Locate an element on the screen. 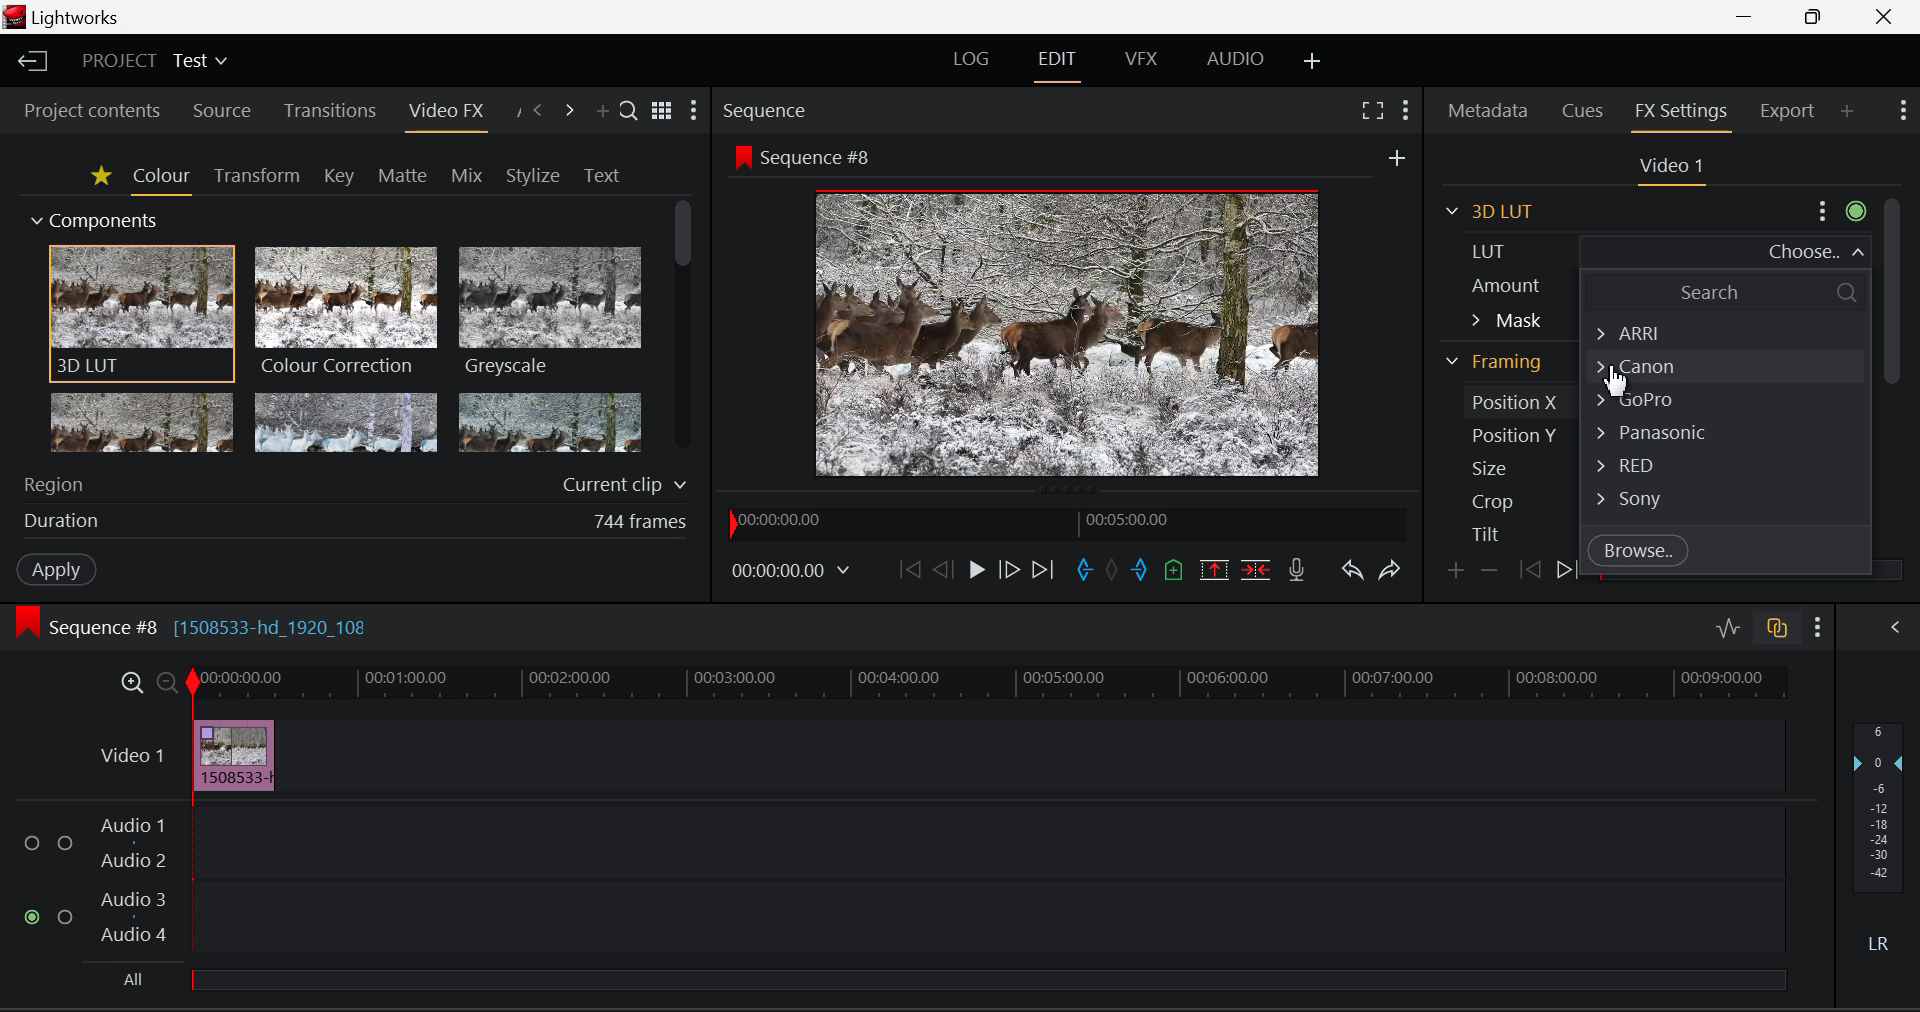 The height and width of the screenshot is (1012, 1920). Effect Applied is located at coordinates (239, 754).